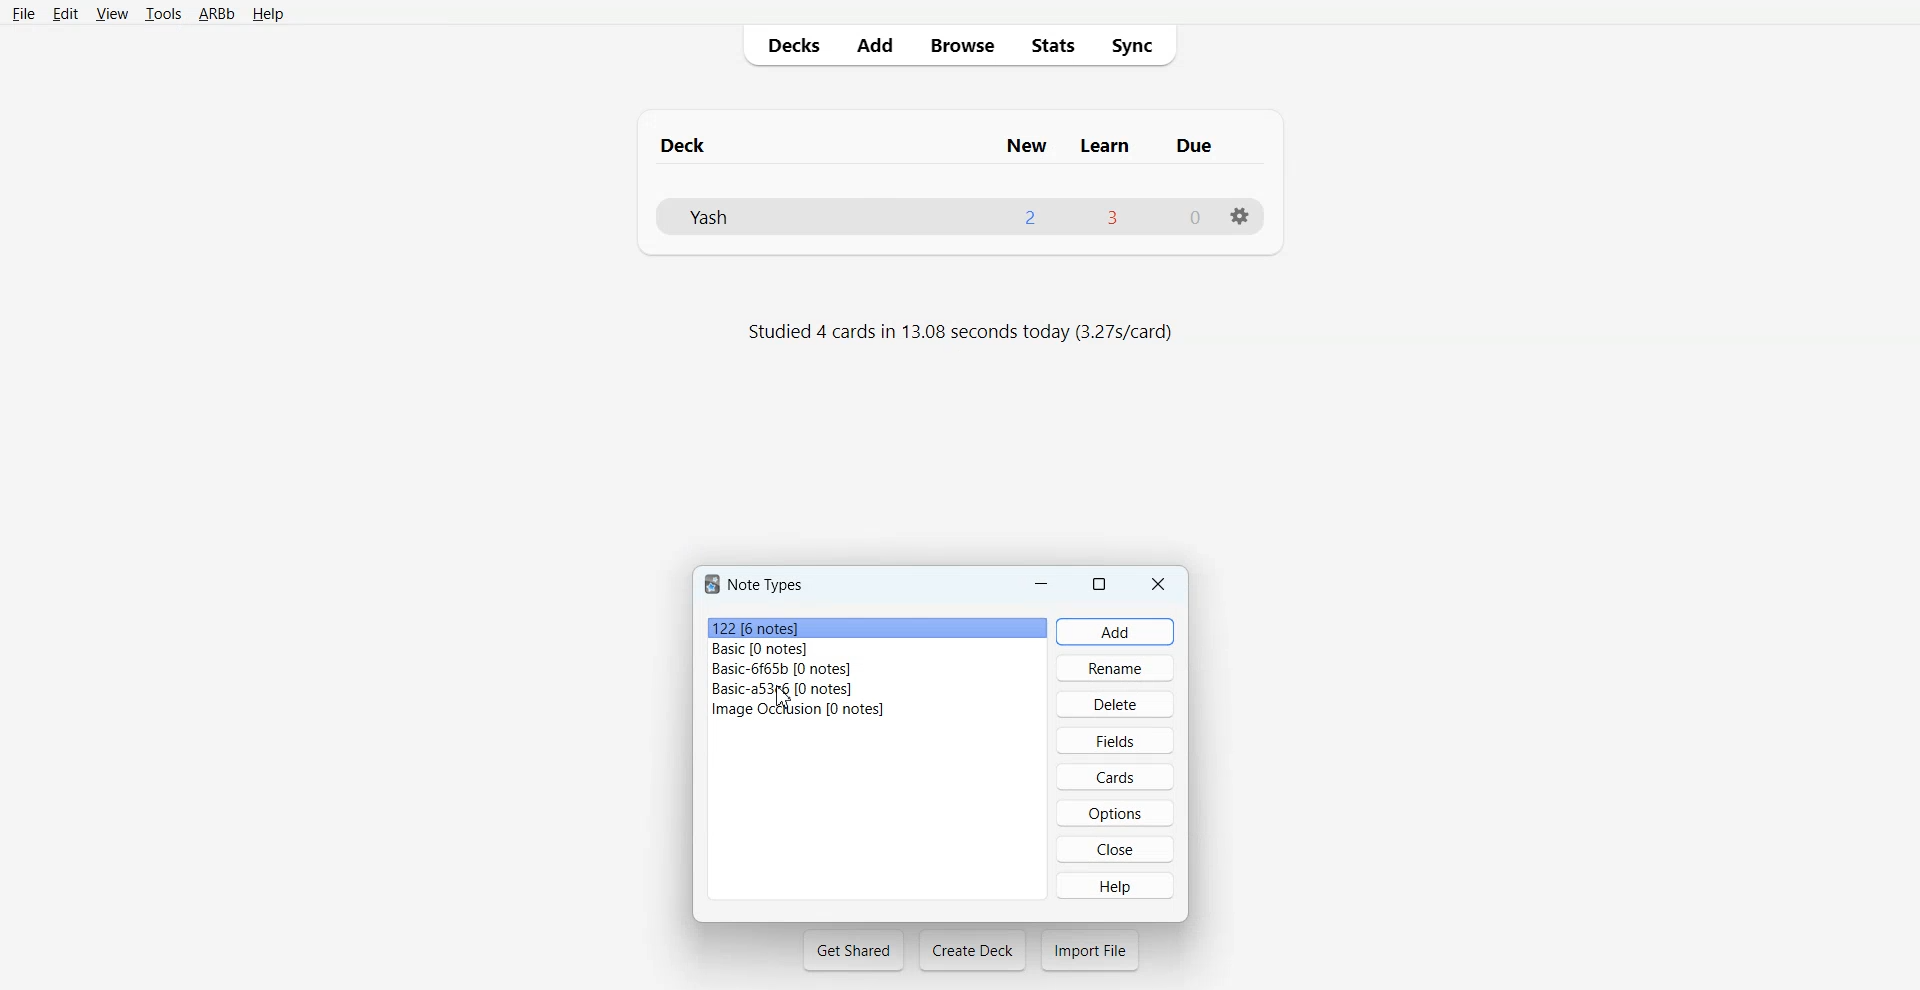  I want to click on Close, so click(1116, 849).